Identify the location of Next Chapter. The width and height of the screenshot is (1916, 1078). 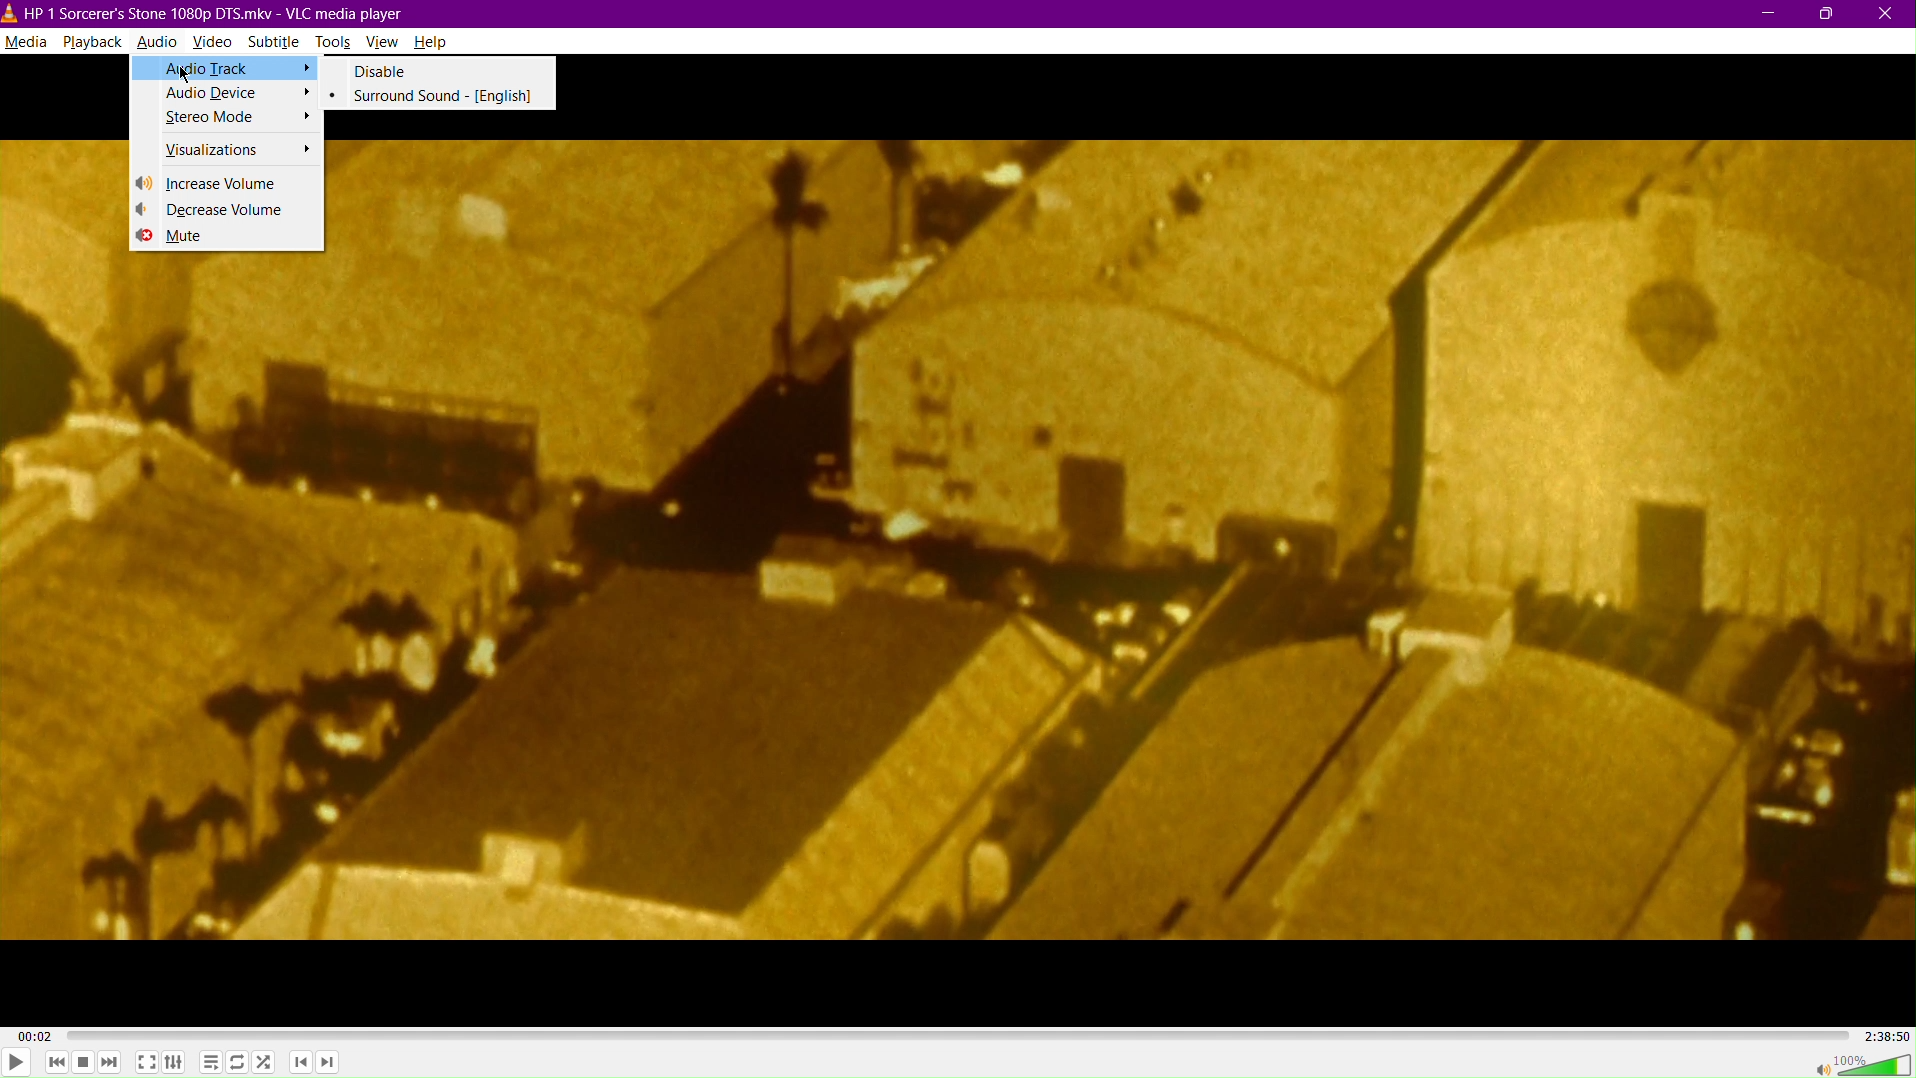
(327, 1065).